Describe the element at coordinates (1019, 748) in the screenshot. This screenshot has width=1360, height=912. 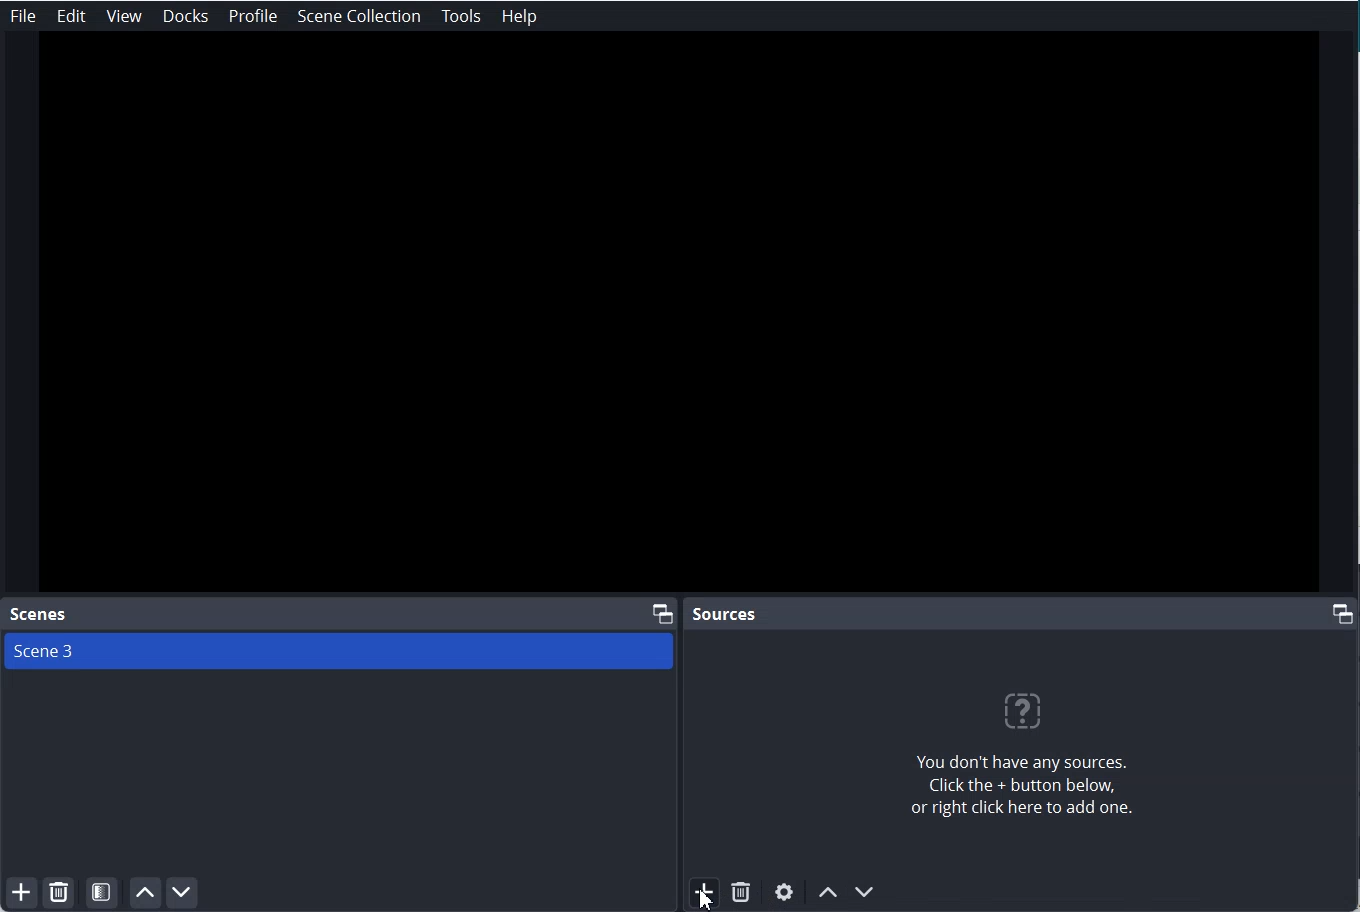
I see `You don't have any sources. Click the + button below or right click here to add one` at that location.